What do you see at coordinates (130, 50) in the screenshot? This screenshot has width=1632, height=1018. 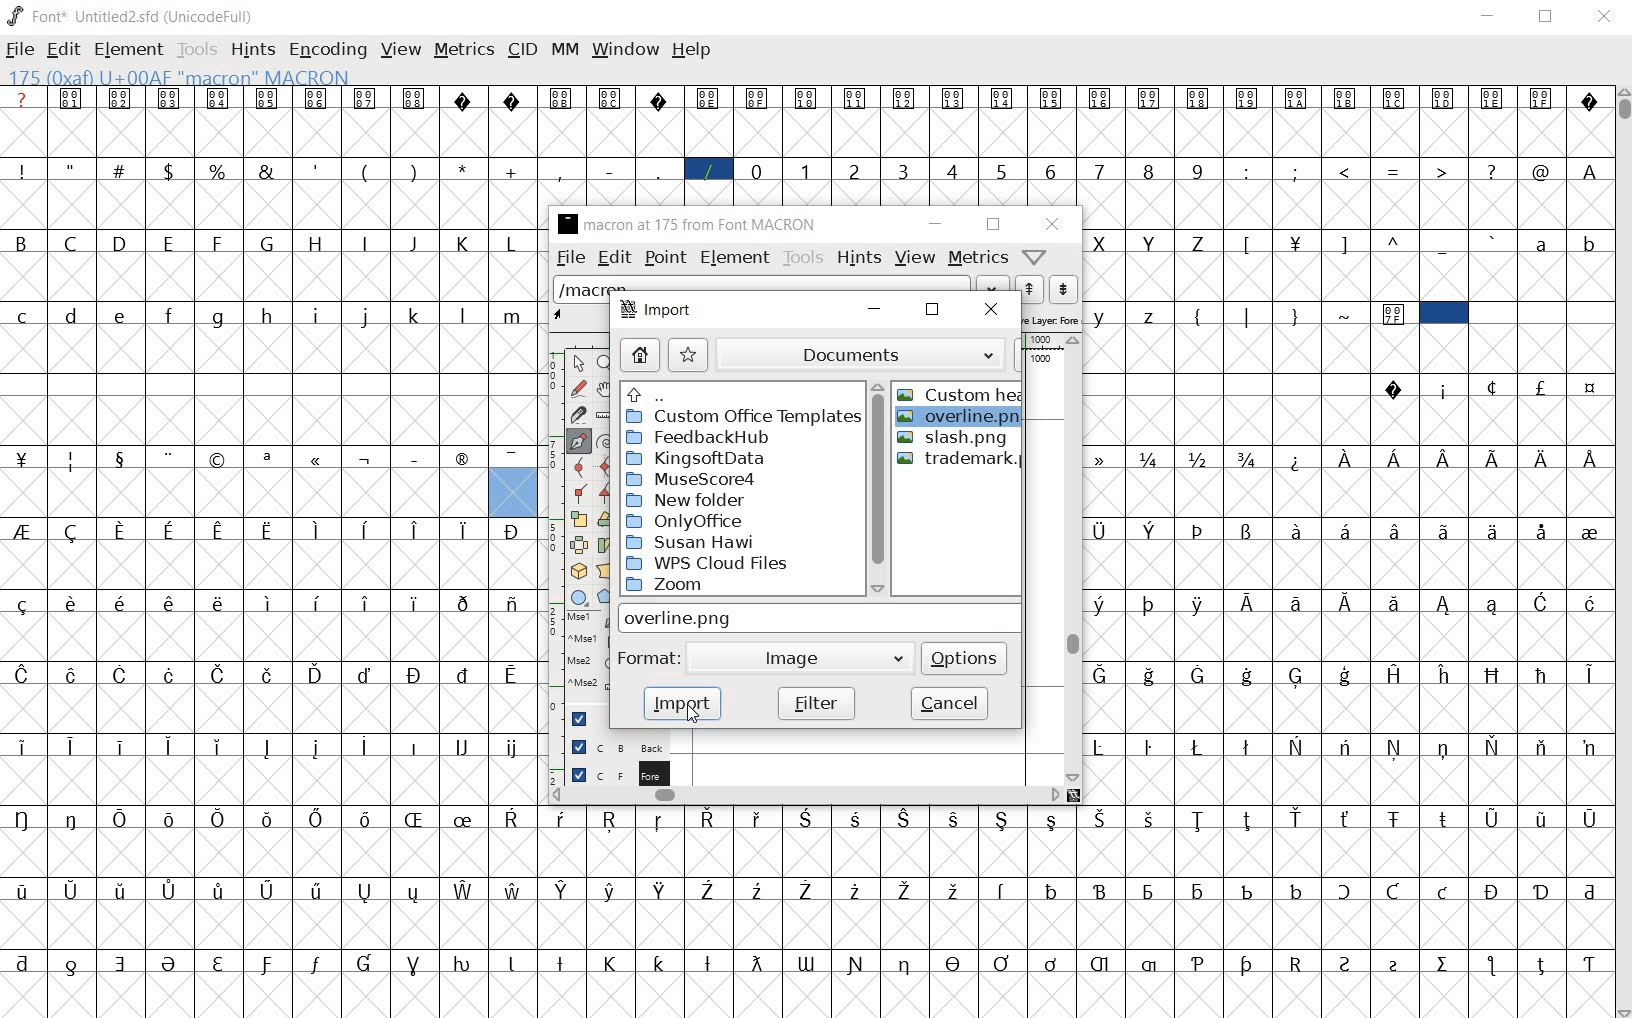 I see `element` at bounding box center [130, 50].